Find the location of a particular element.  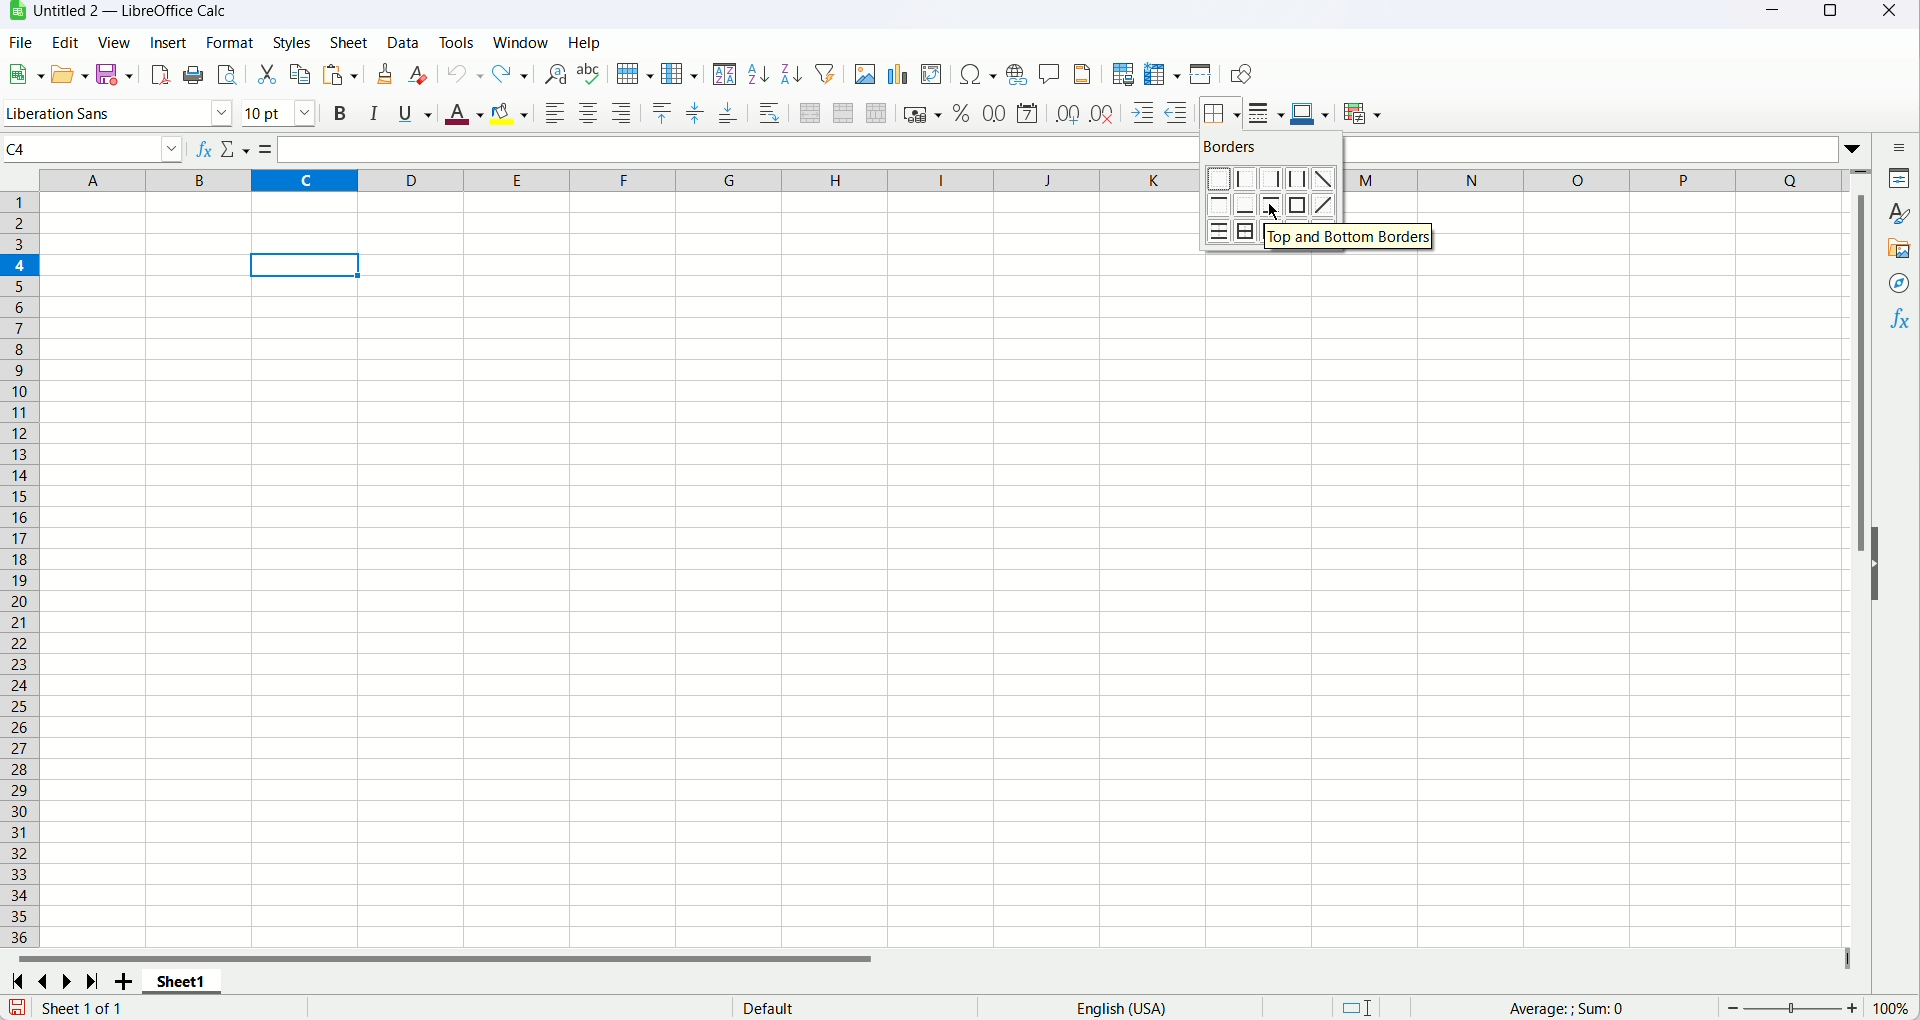

First sheet is located at coordinates (16, 983).